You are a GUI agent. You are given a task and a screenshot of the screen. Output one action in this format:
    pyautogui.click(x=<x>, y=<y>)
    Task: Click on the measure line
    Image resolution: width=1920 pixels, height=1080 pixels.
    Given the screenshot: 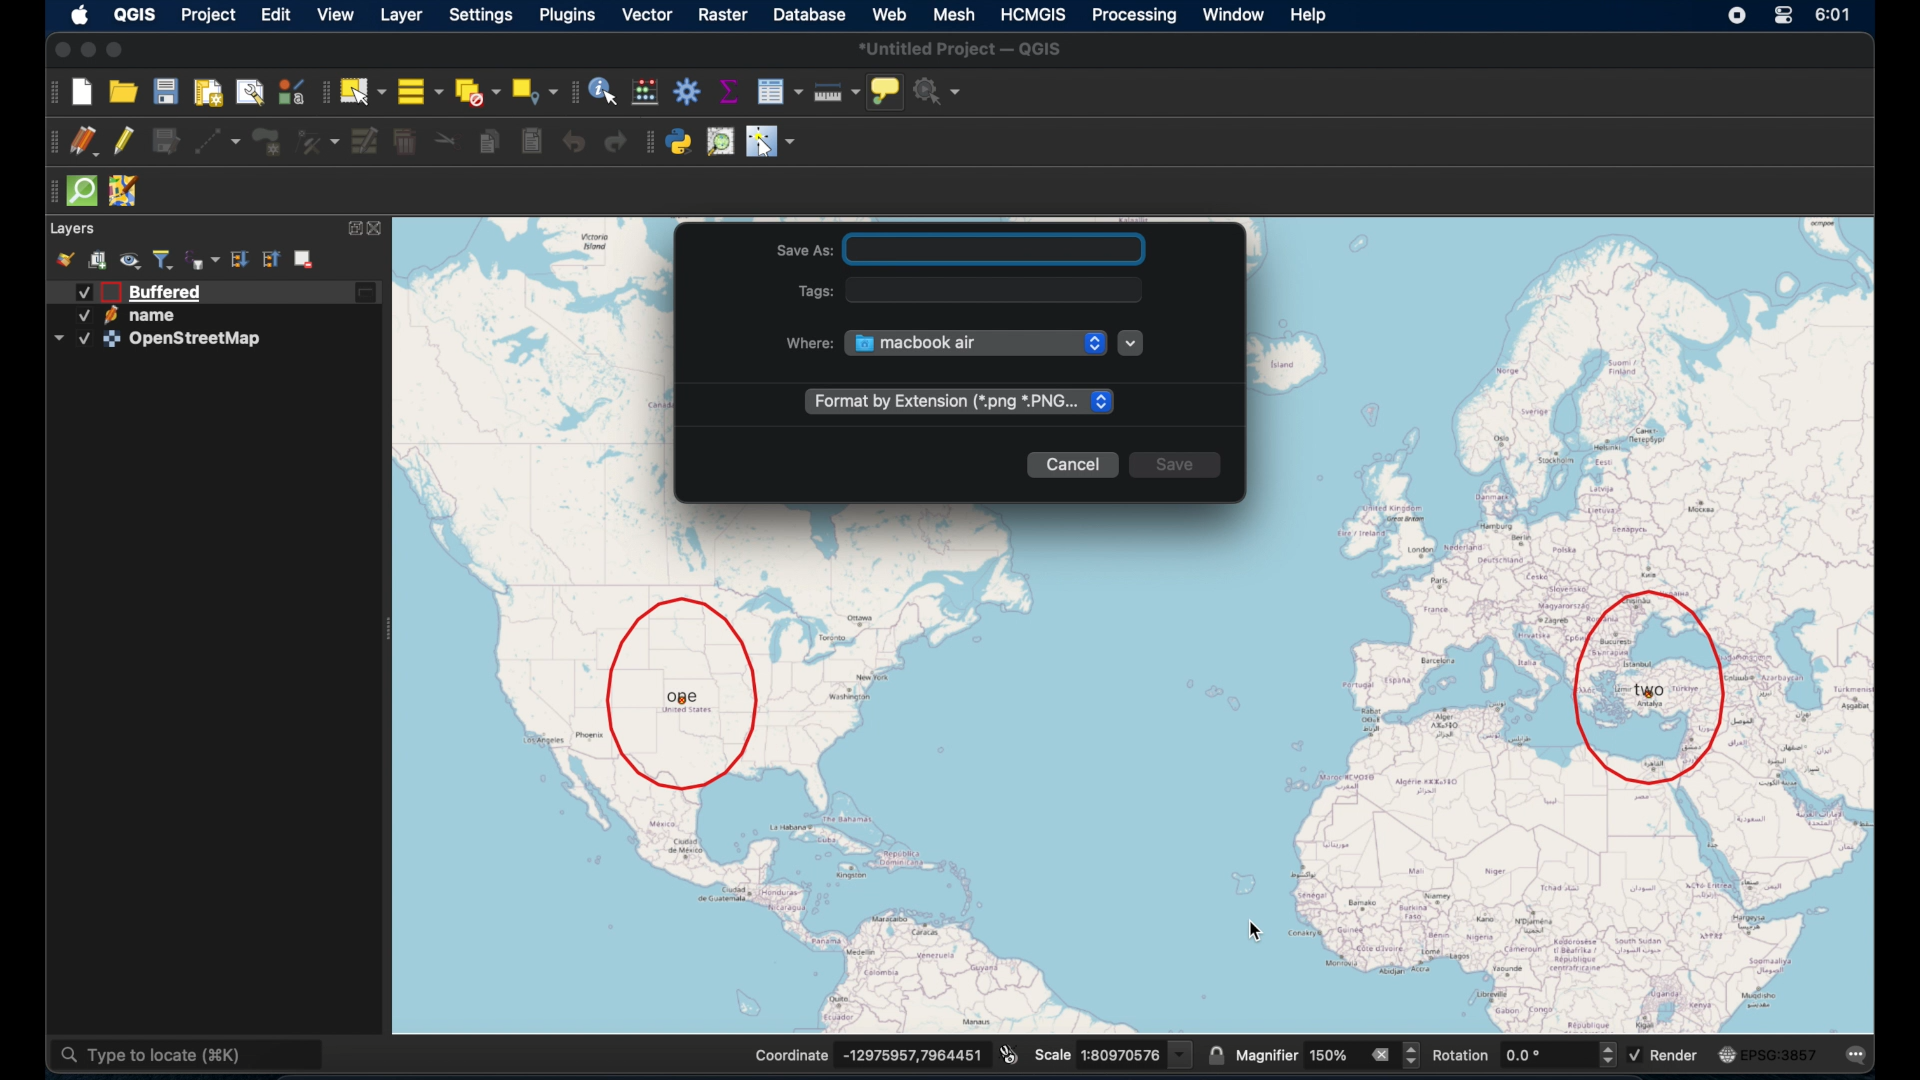 What is the action you would take?
    pyautogui.click(x=835, y=90)
    